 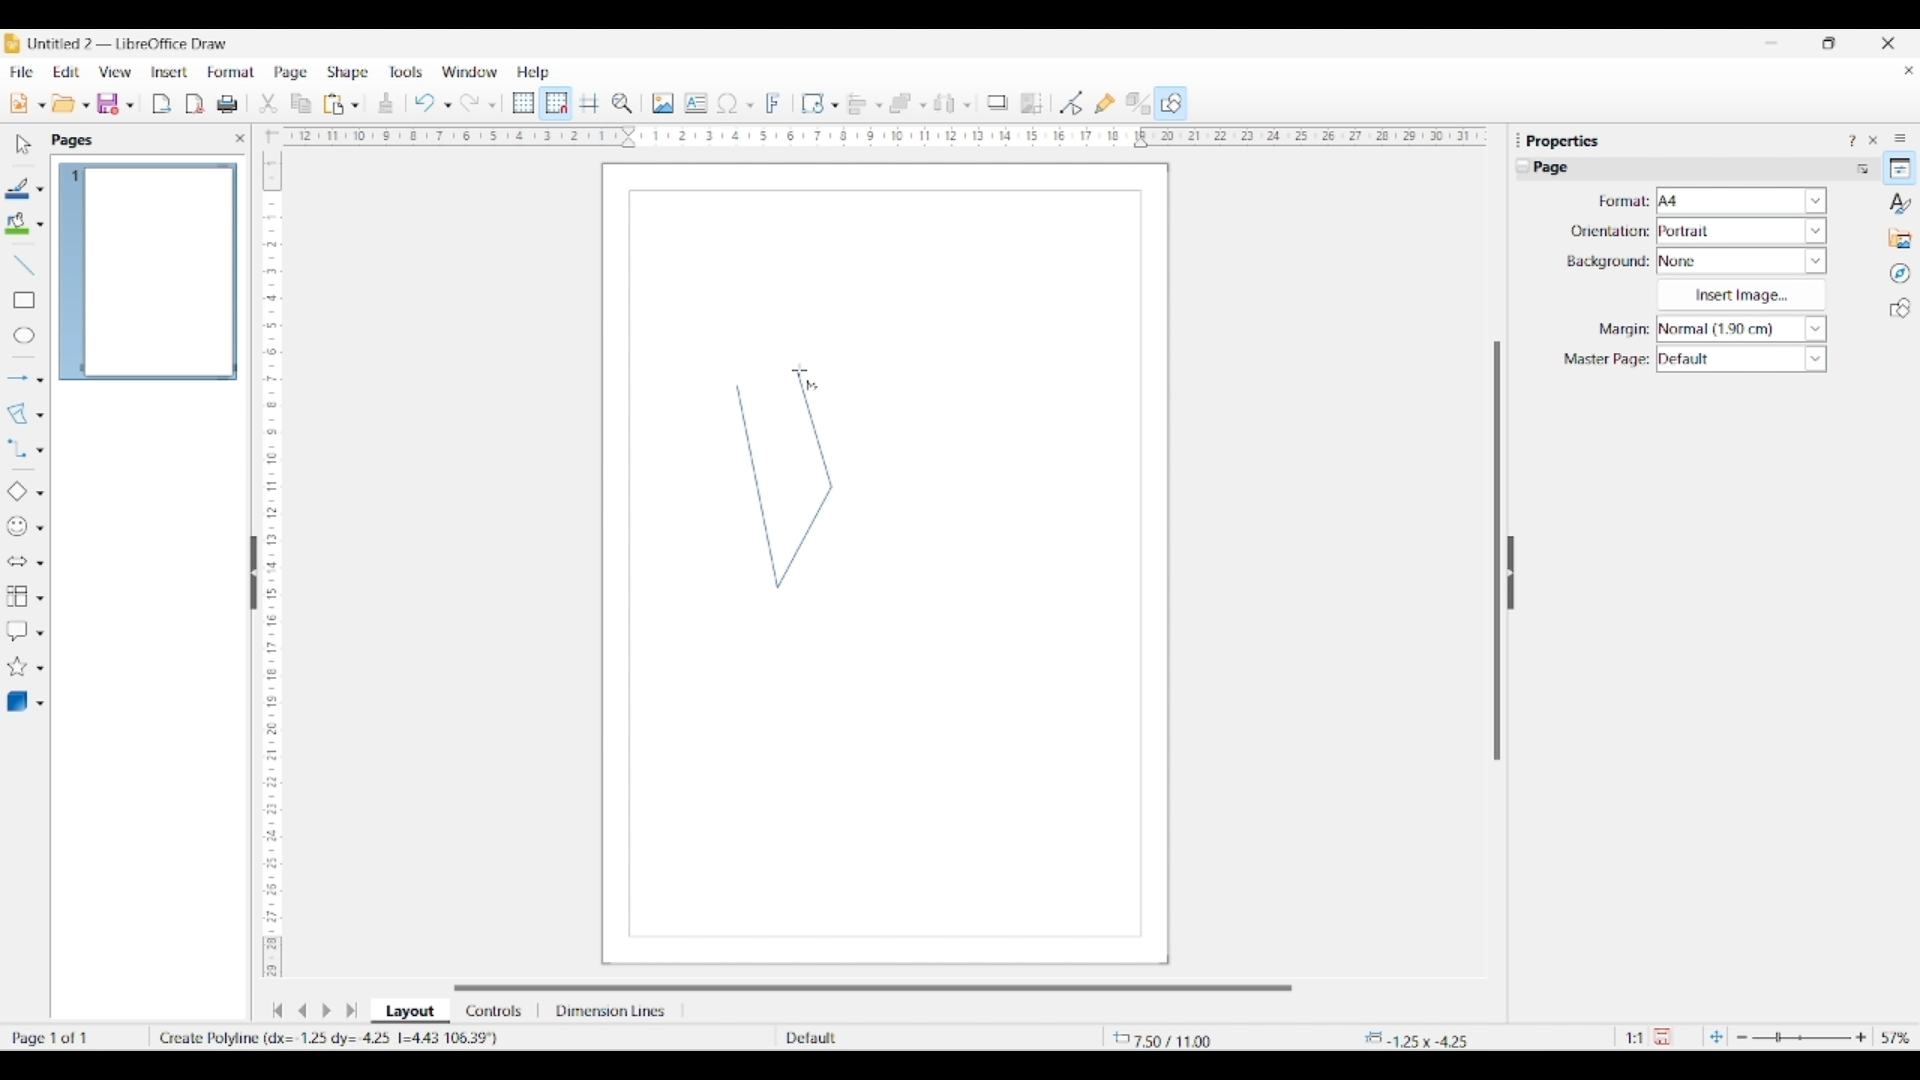 What do you see at coordinates (1104, 103) in the screenshot?
I see `Show gluepoint options` at bounding box center [1104, 103].